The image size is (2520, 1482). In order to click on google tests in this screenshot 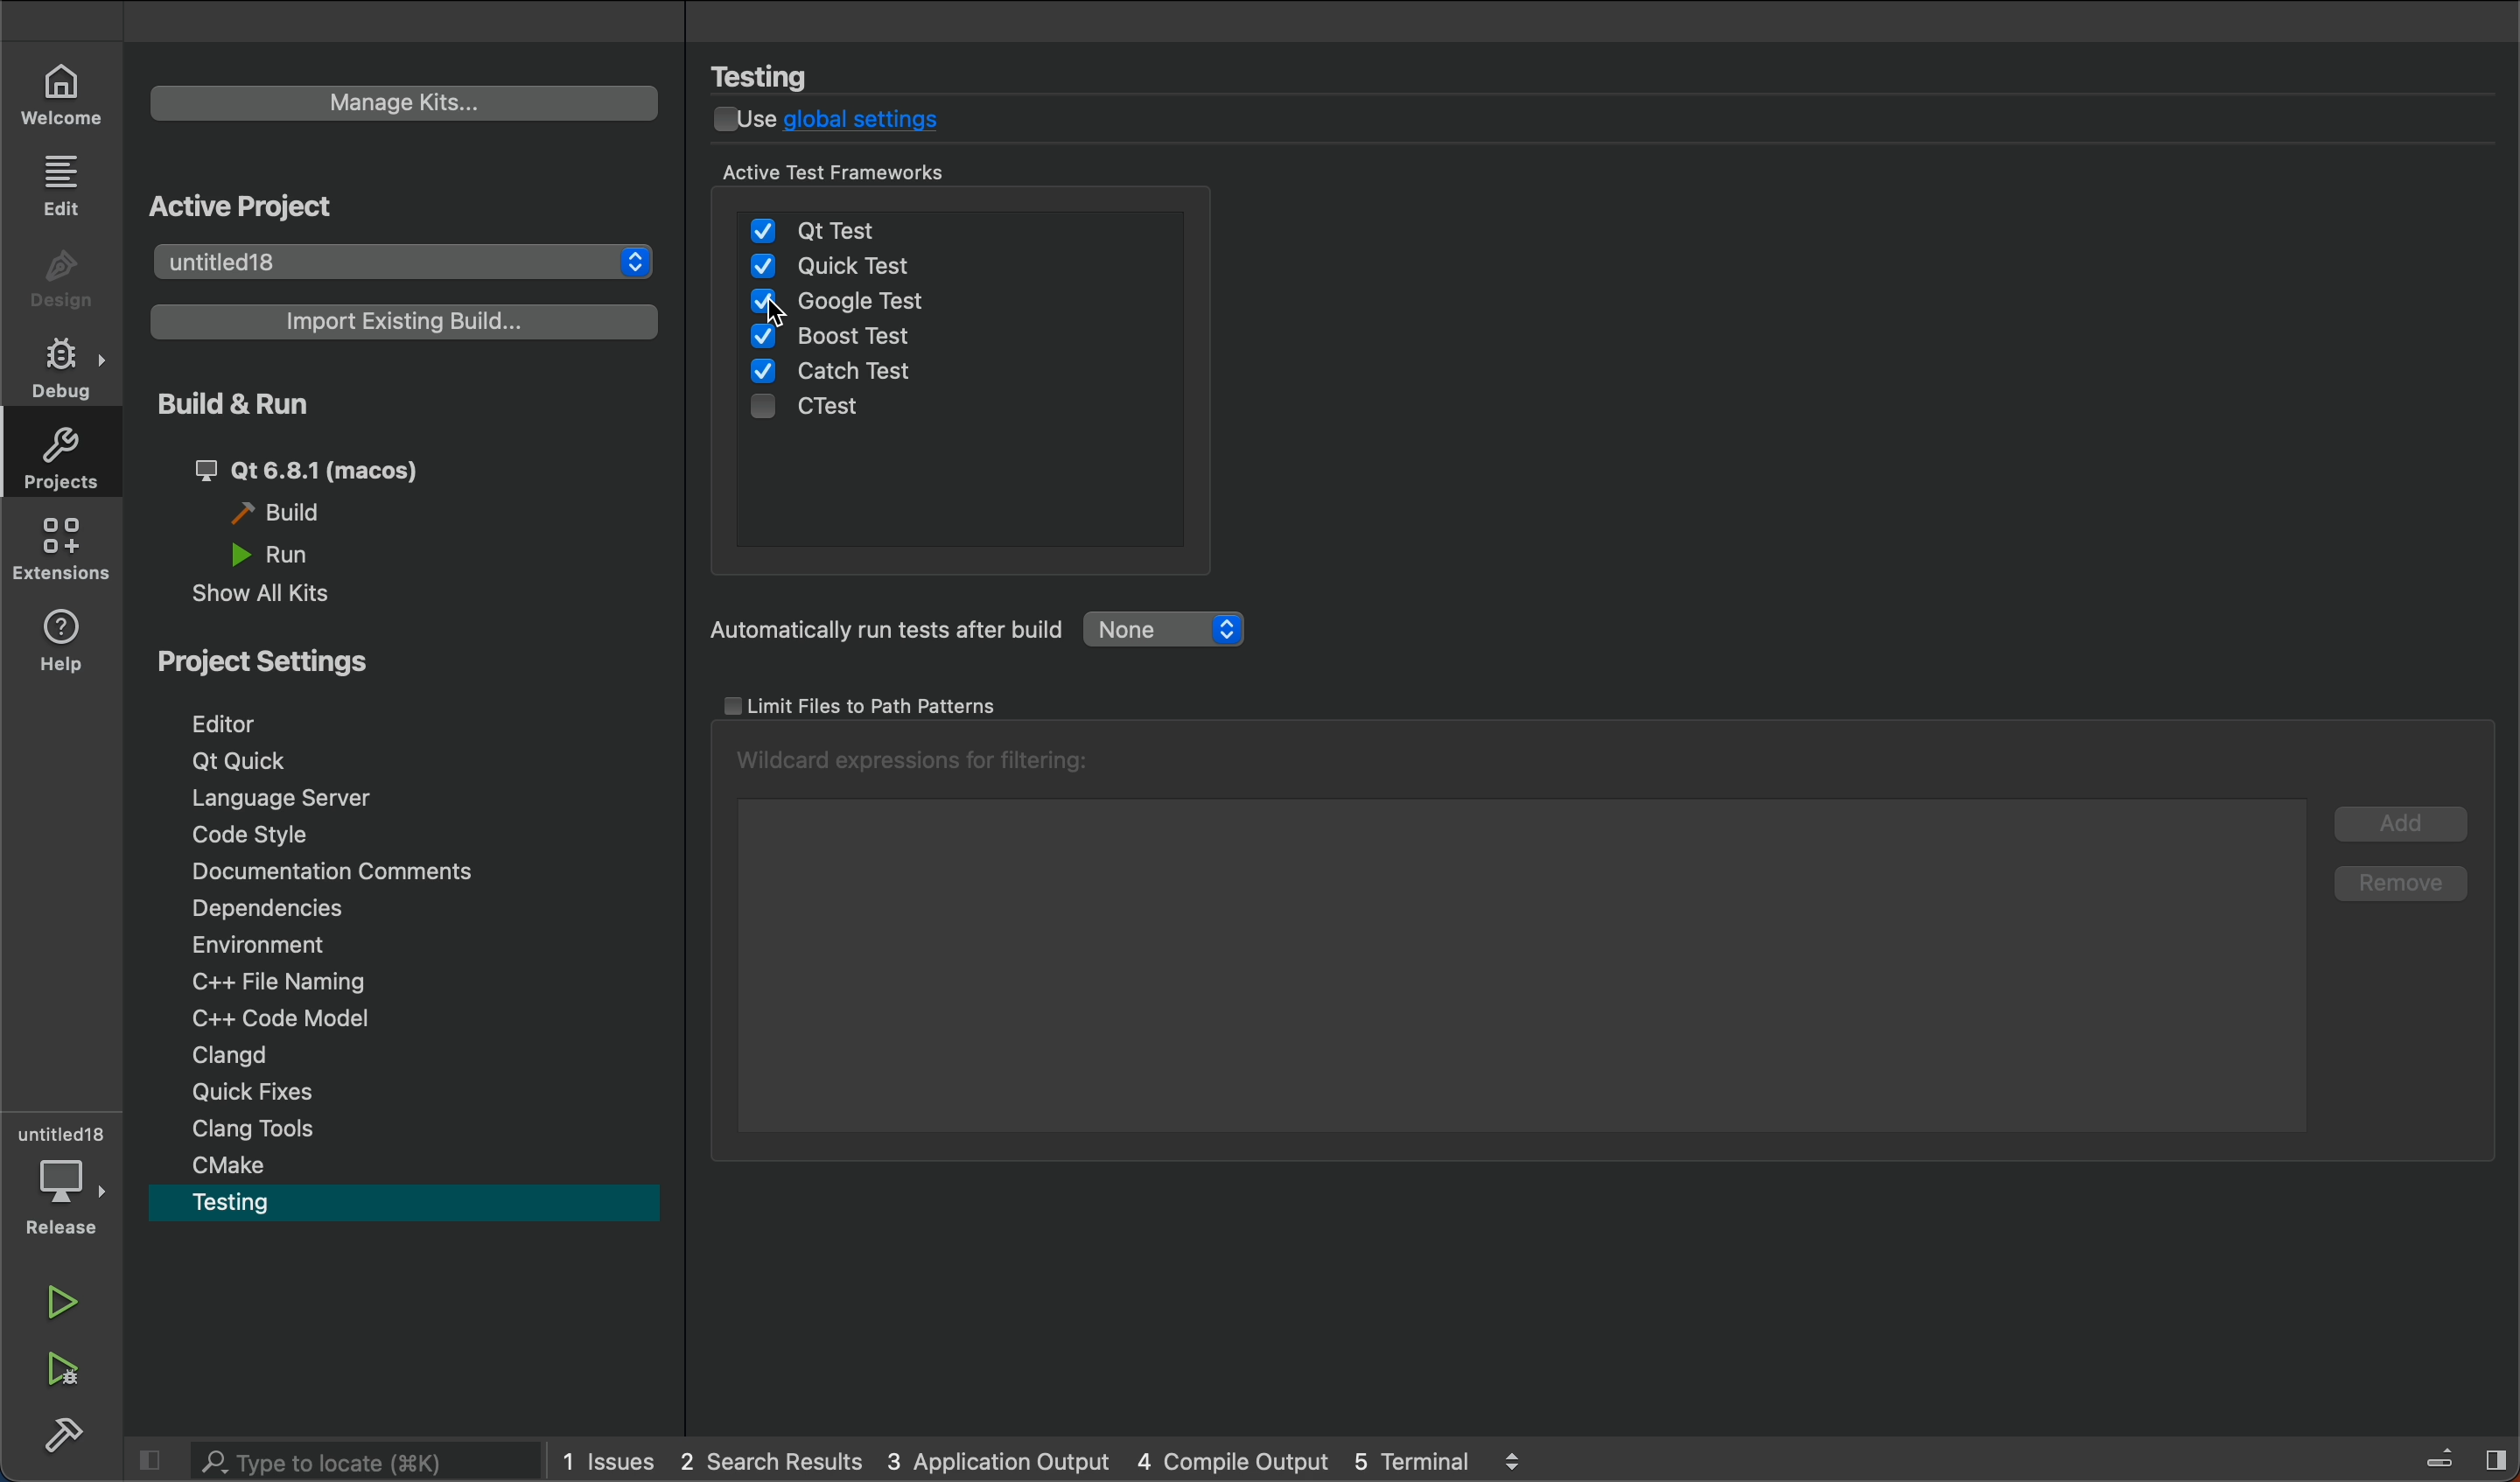, I will do `click(859, 297)`.